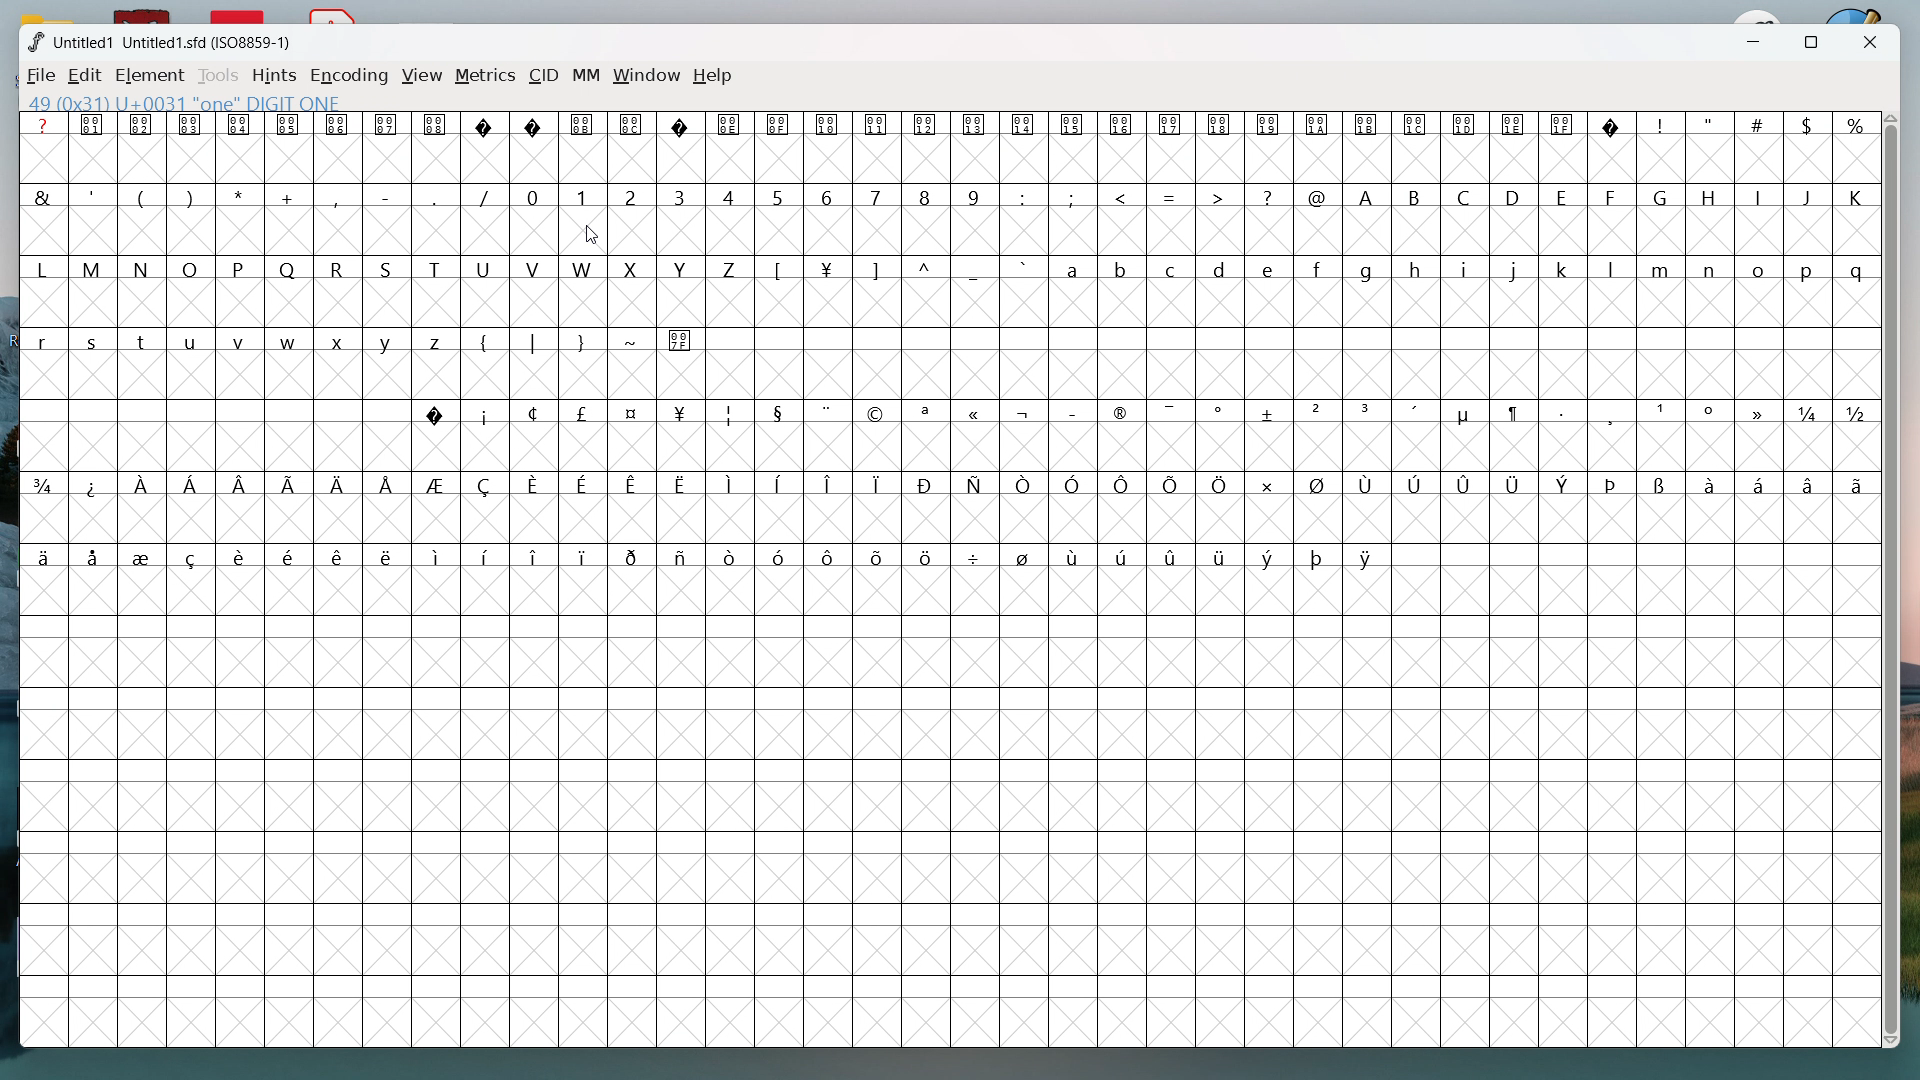 The image size is (1920, 1080). What do you see at coordinates (832, 482) in the screenshot?
I see `symbol` at bounding box center [832, 482].